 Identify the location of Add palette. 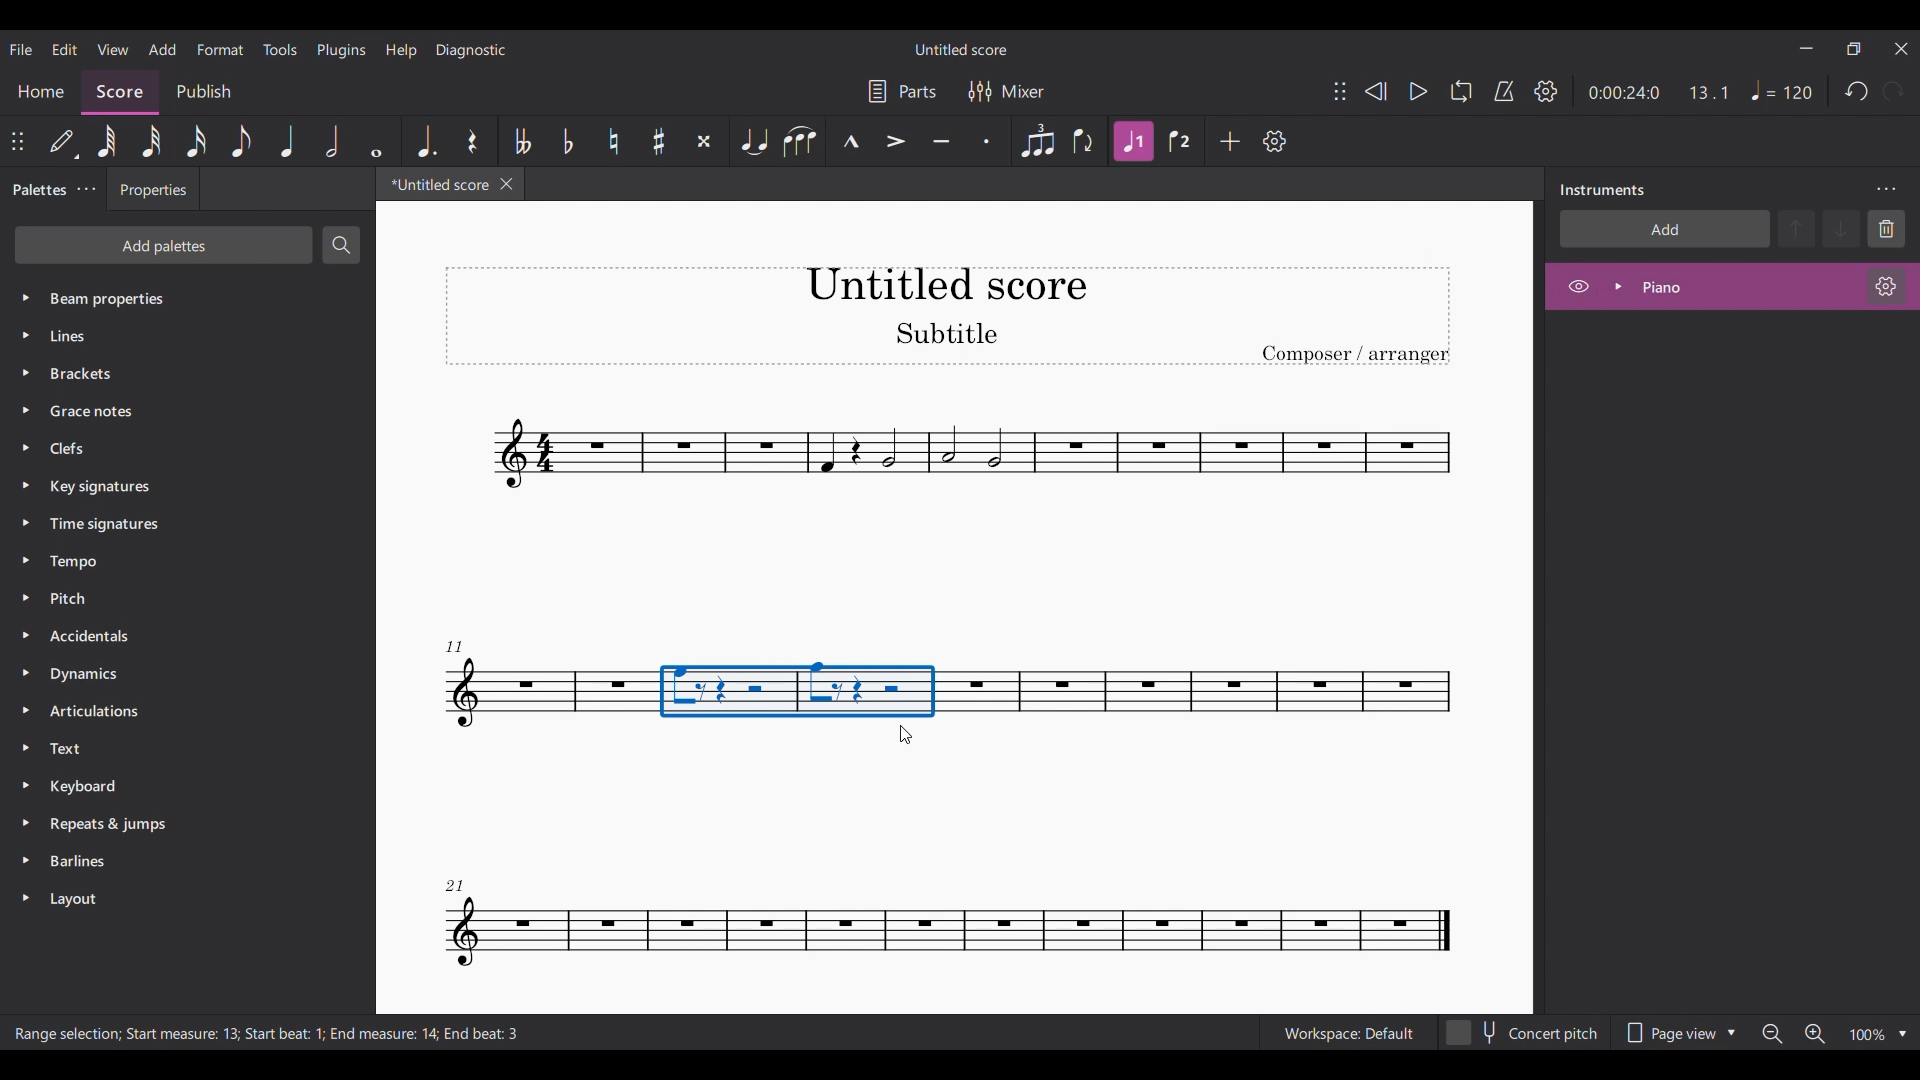
(163, 245).